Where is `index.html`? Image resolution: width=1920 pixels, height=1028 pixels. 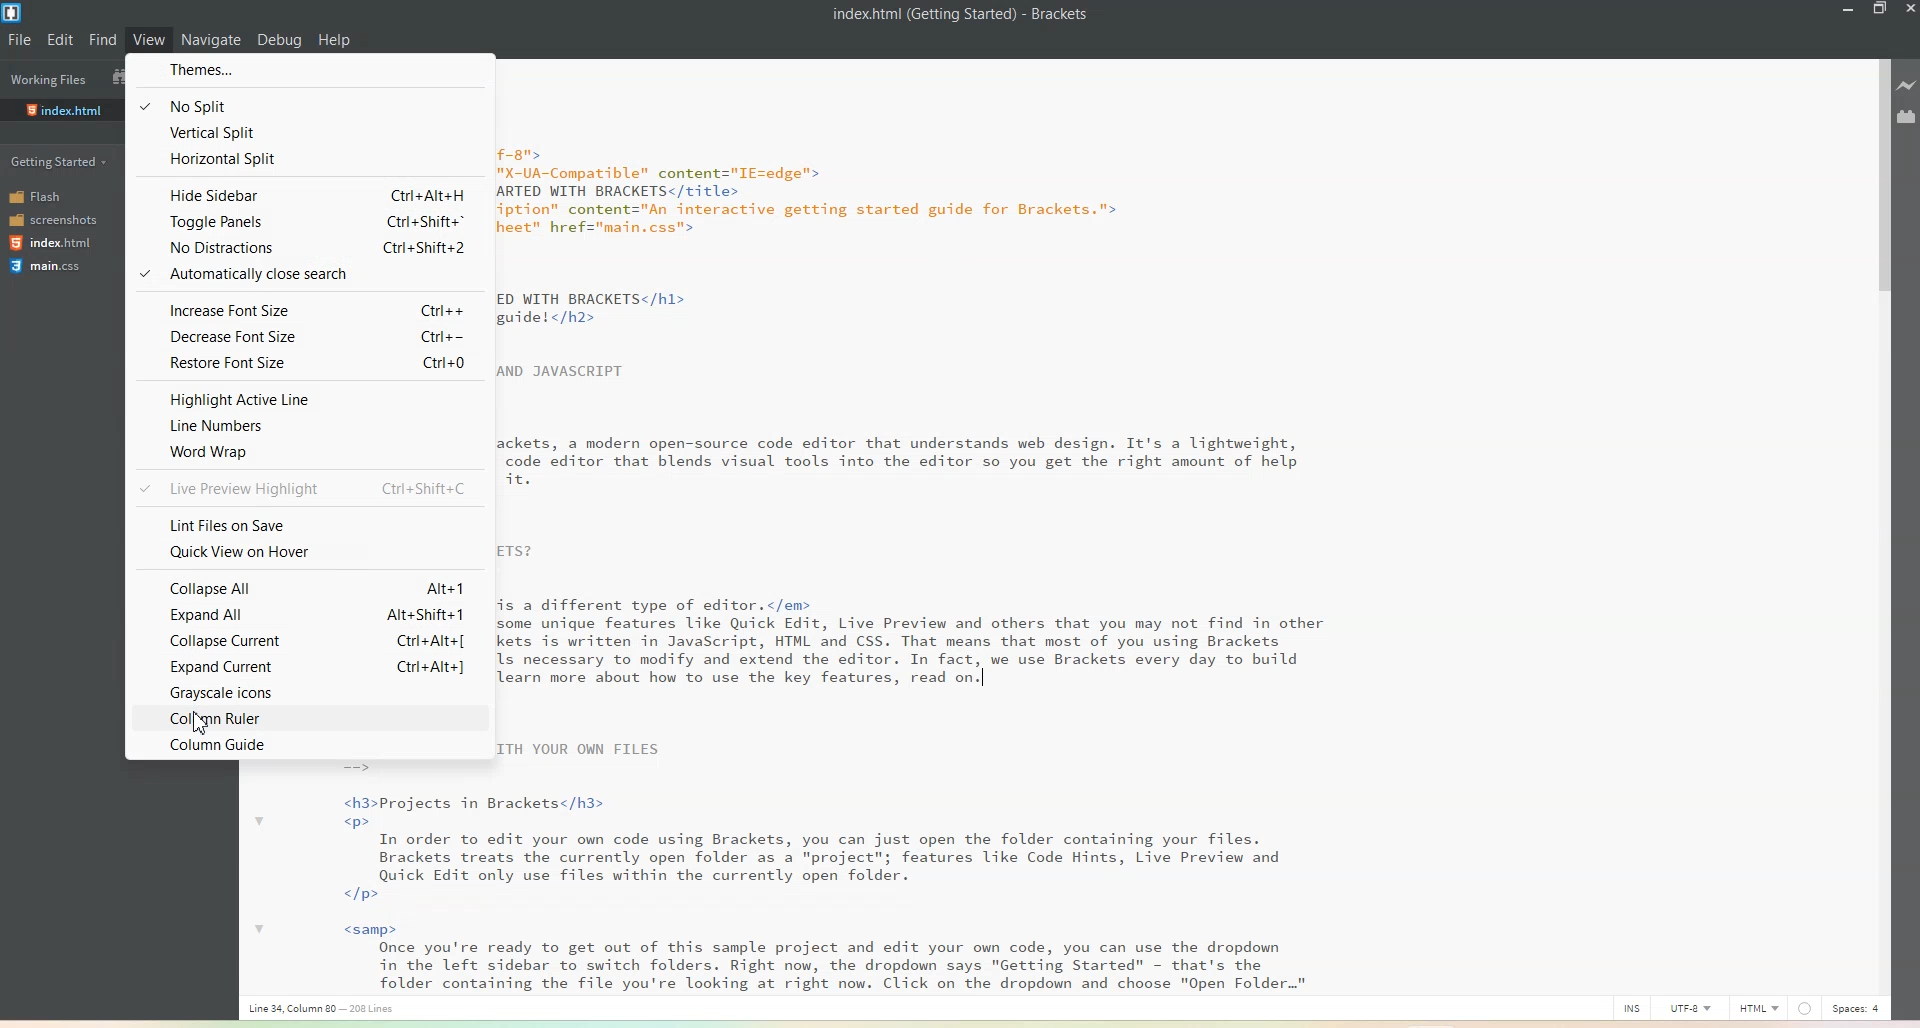 index.html is located at coordinates (56, 244).